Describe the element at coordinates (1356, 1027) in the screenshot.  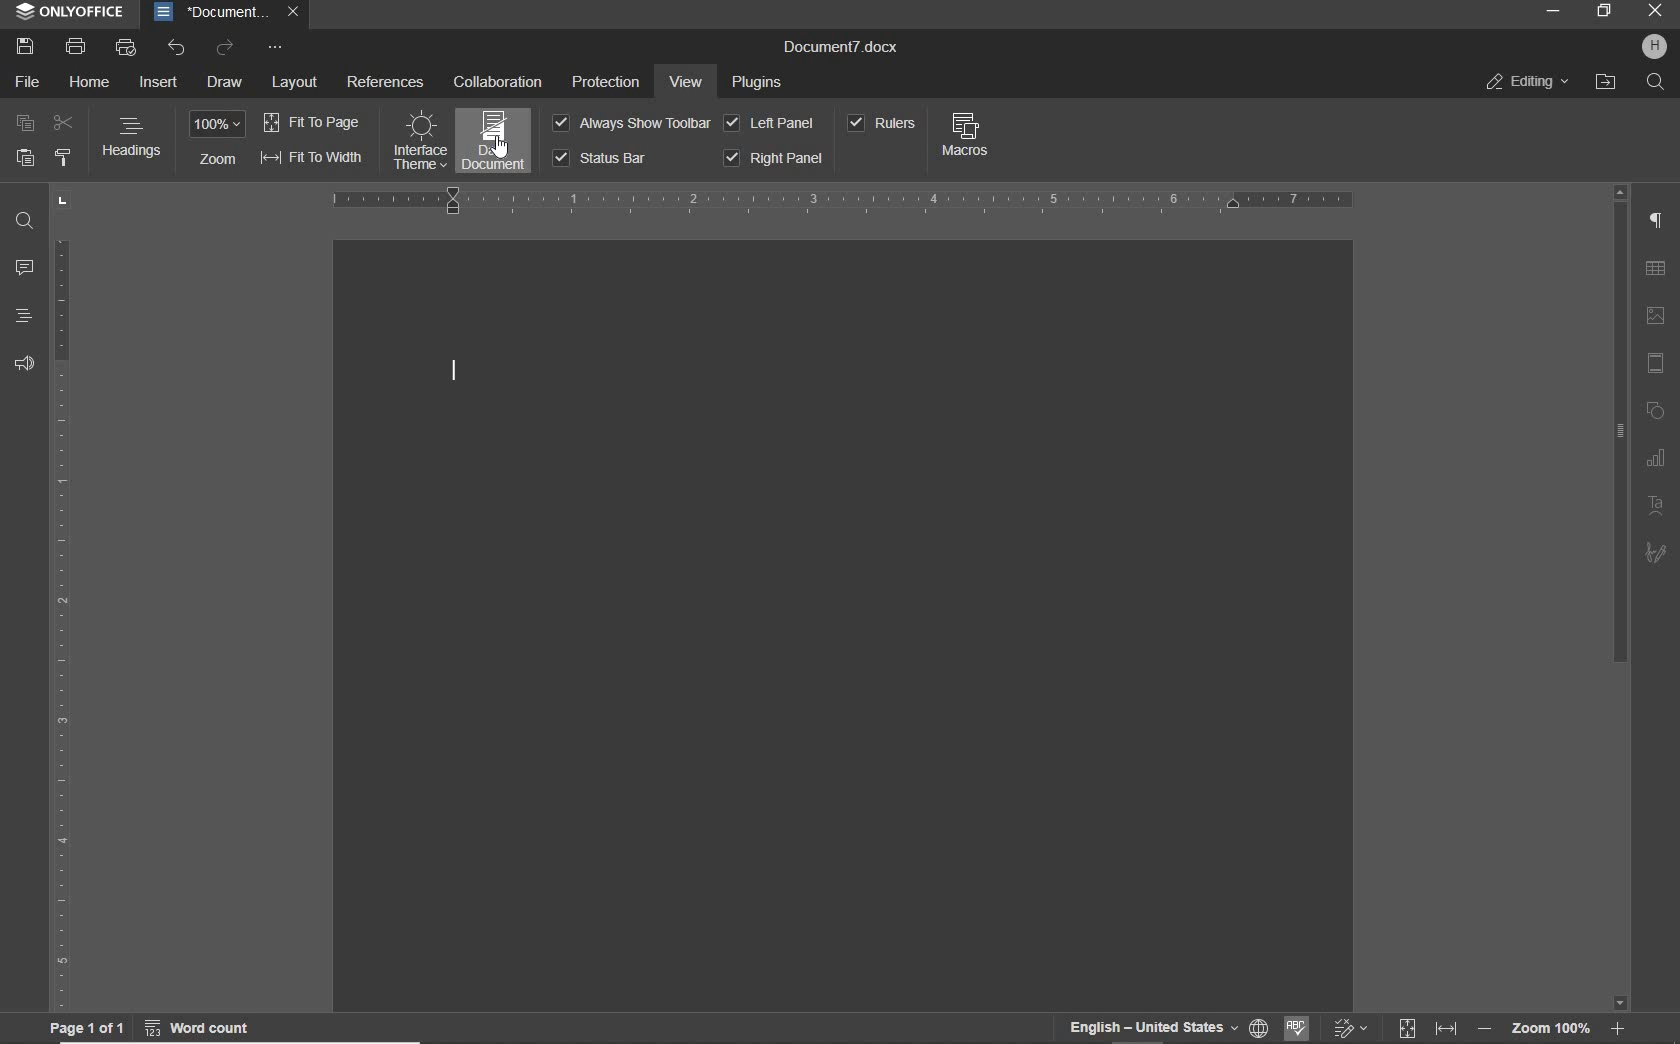
I see `TRACK CHANGES` at that location.